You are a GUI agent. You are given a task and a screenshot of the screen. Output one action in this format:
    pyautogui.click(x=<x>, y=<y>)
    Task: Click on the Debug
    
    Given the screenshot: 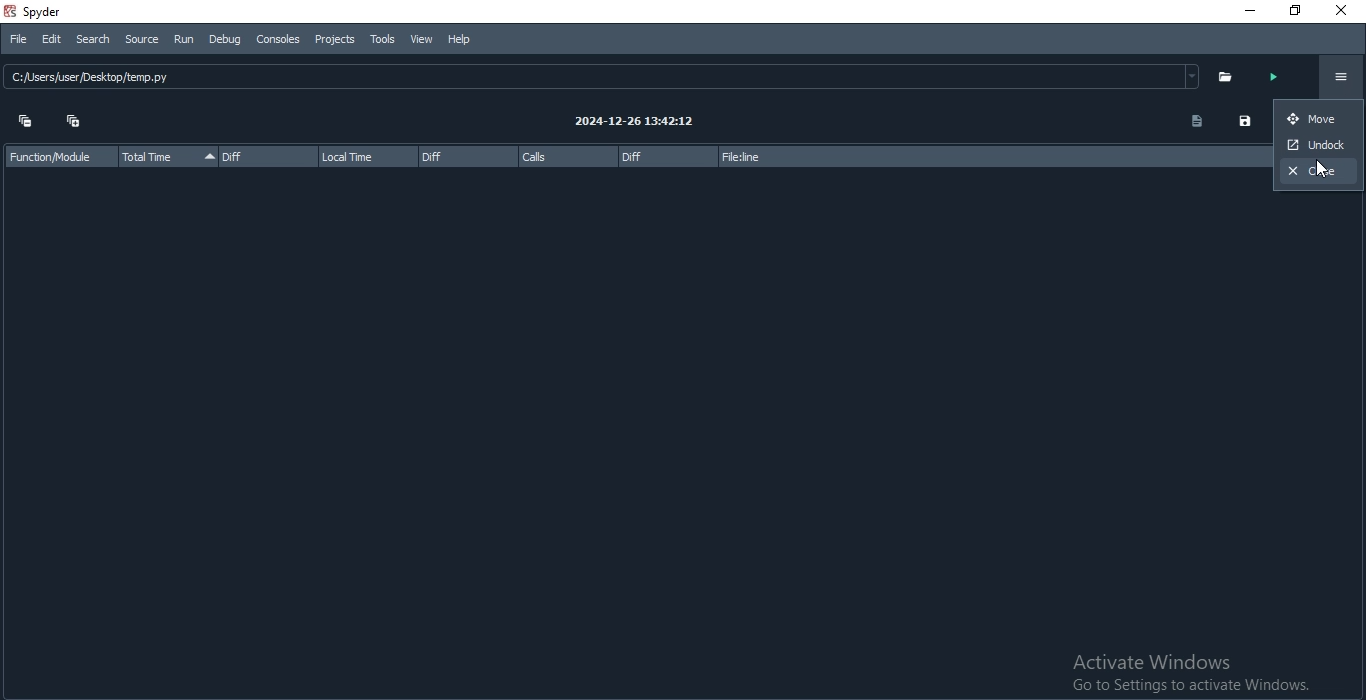 What is the action you would take?
    pyautogui.click(x=227, y=41)
    